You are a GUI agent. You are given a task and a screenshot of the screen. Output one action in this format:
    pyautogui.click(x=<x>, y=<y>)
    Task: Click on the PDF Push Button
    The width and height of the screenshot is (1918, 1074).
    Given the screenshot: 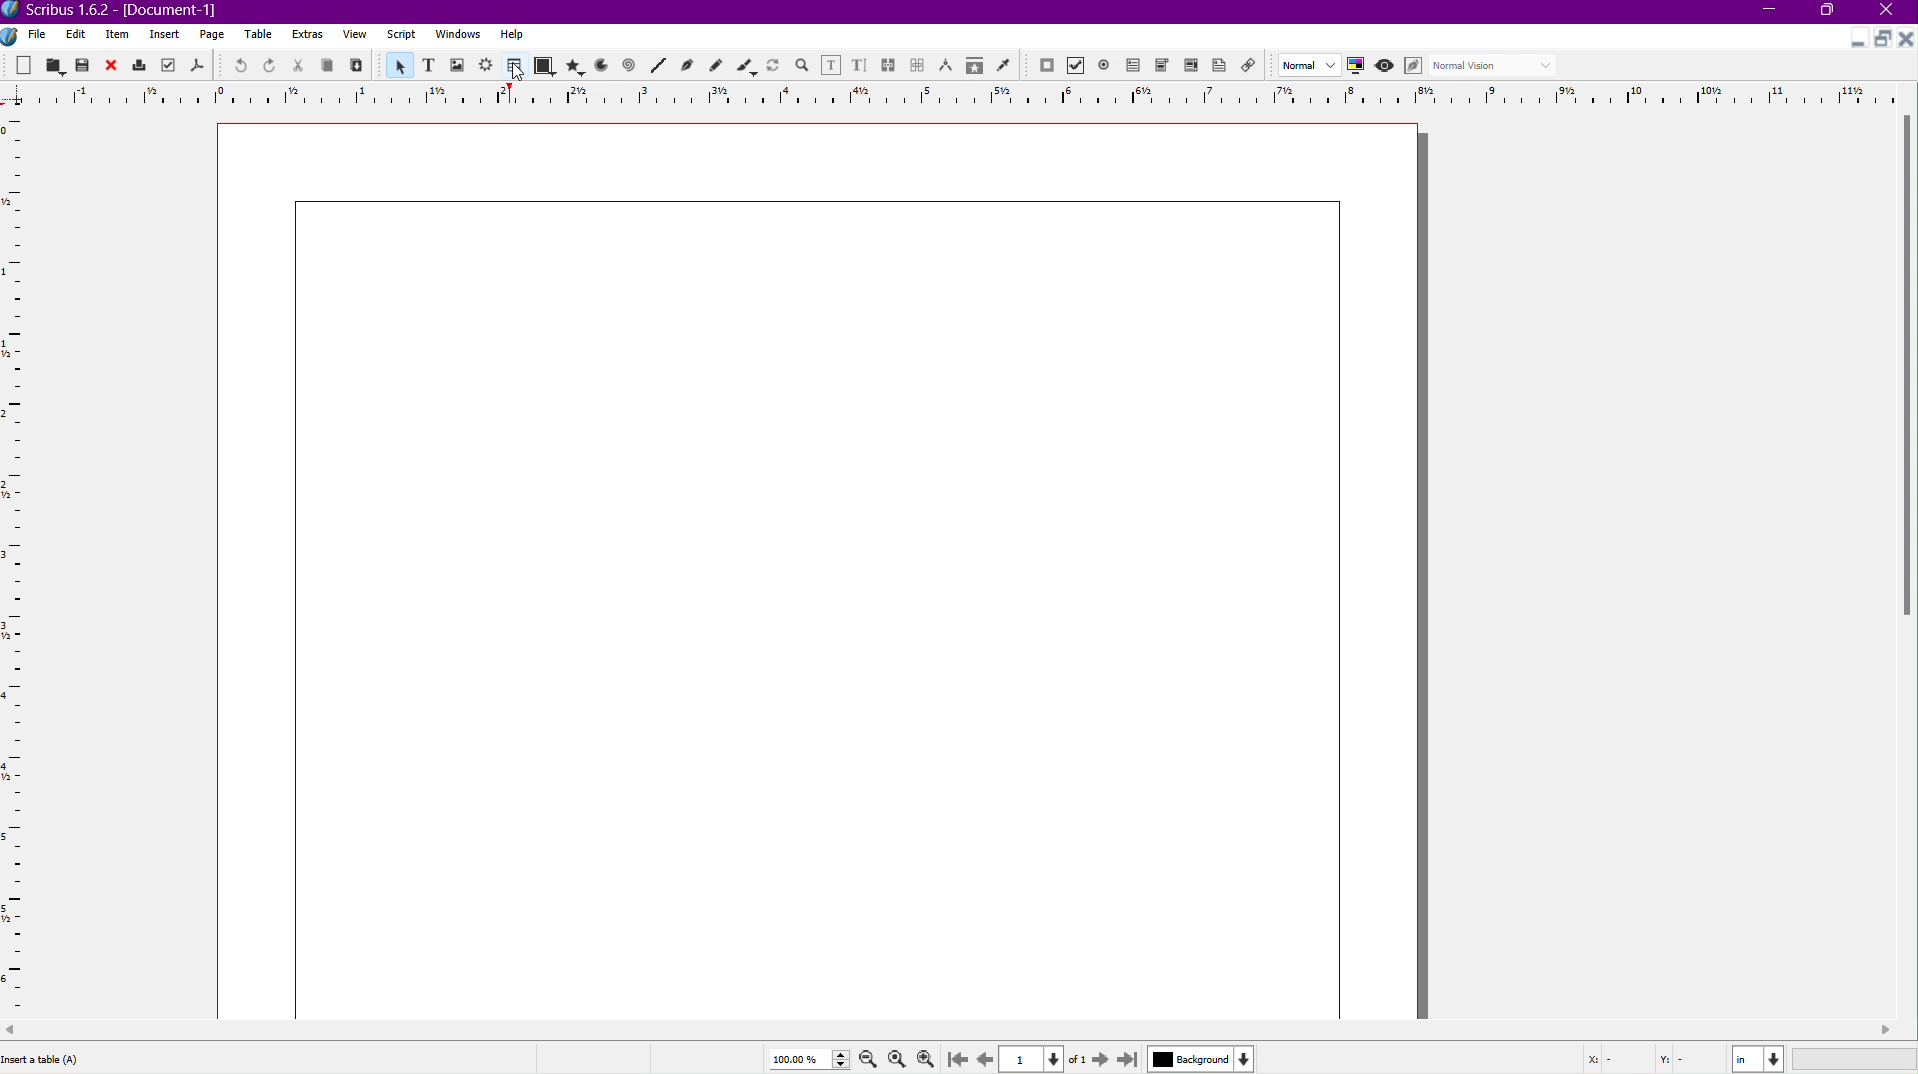 What is the action you would take?
    pyautogui.click(x=1046, y=66)
    